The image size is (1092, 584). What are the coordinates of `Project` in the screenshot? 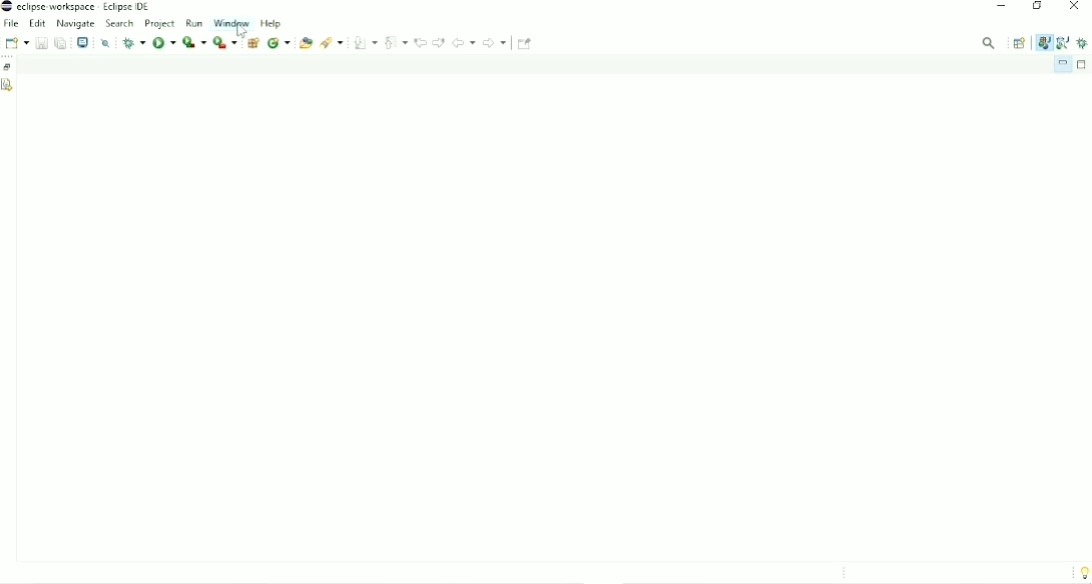 It's located at (160, 23).